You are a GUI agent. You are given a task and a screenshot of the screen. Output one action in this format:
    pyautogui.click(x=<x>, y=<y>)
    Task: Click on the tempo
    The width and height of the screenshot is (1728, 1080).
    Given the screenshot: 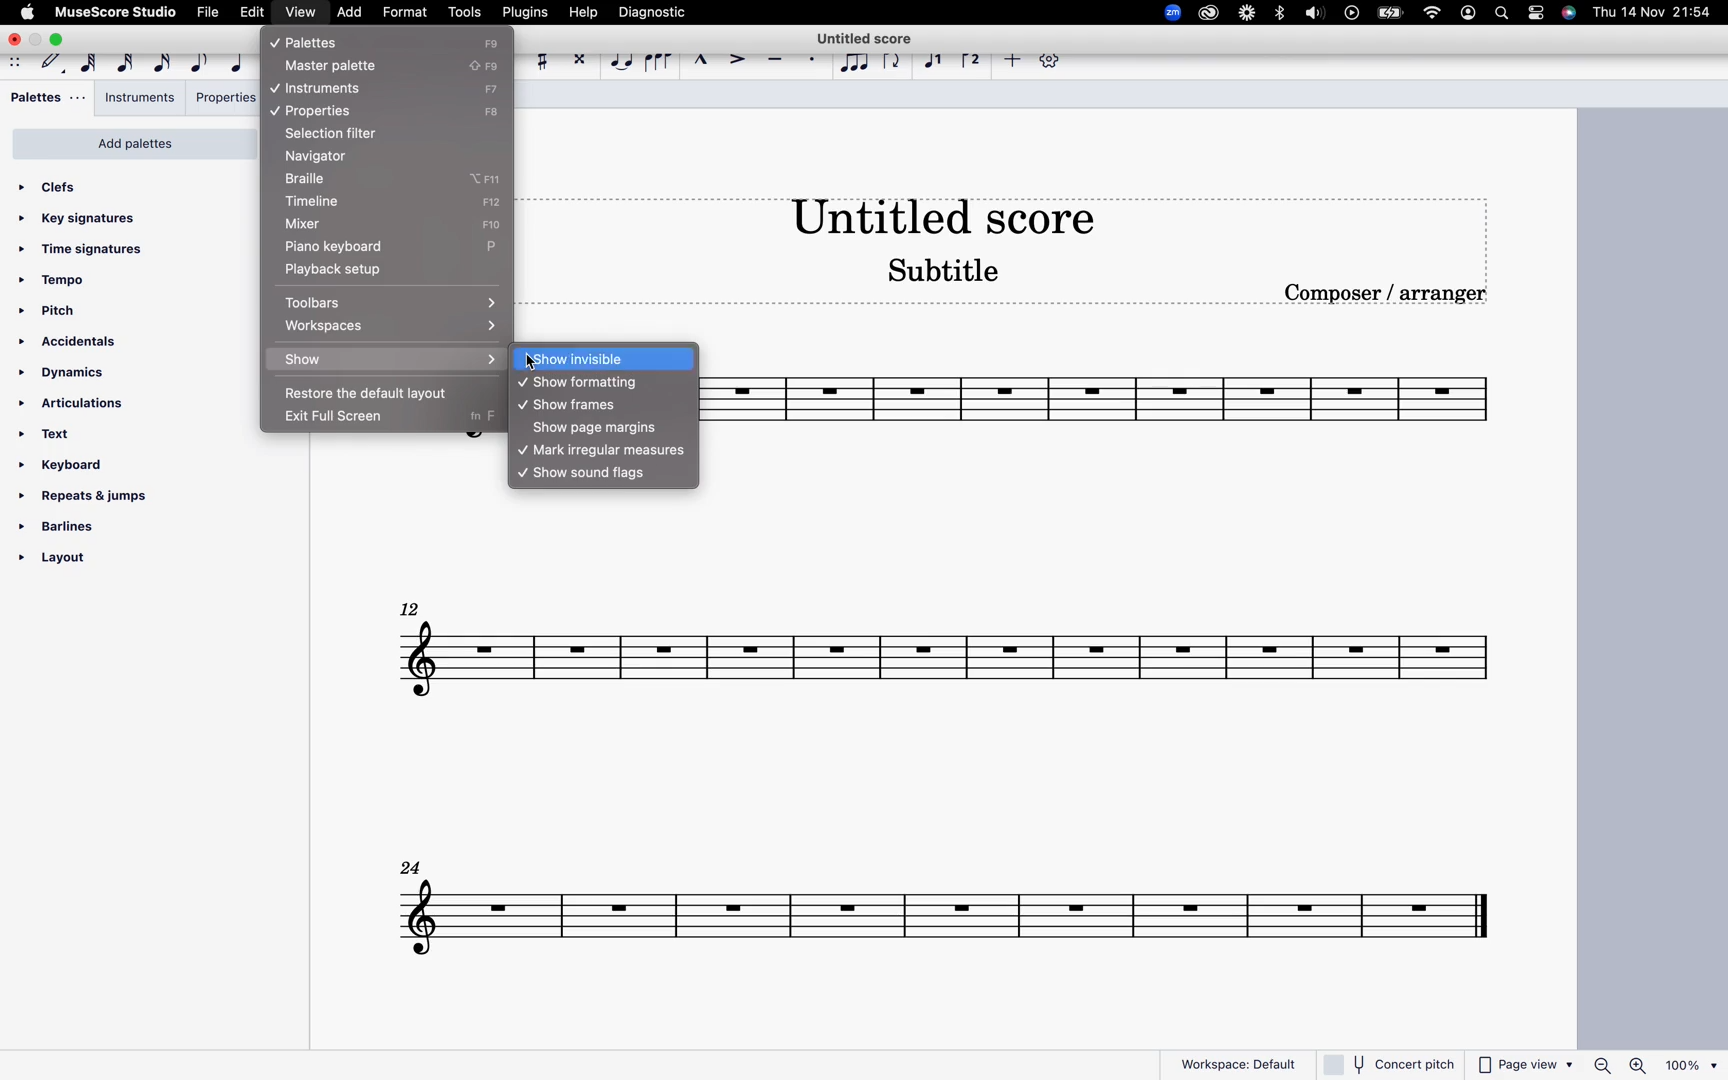 What is the action you would take?
    pyautogui.click(x=61, y=281)
    